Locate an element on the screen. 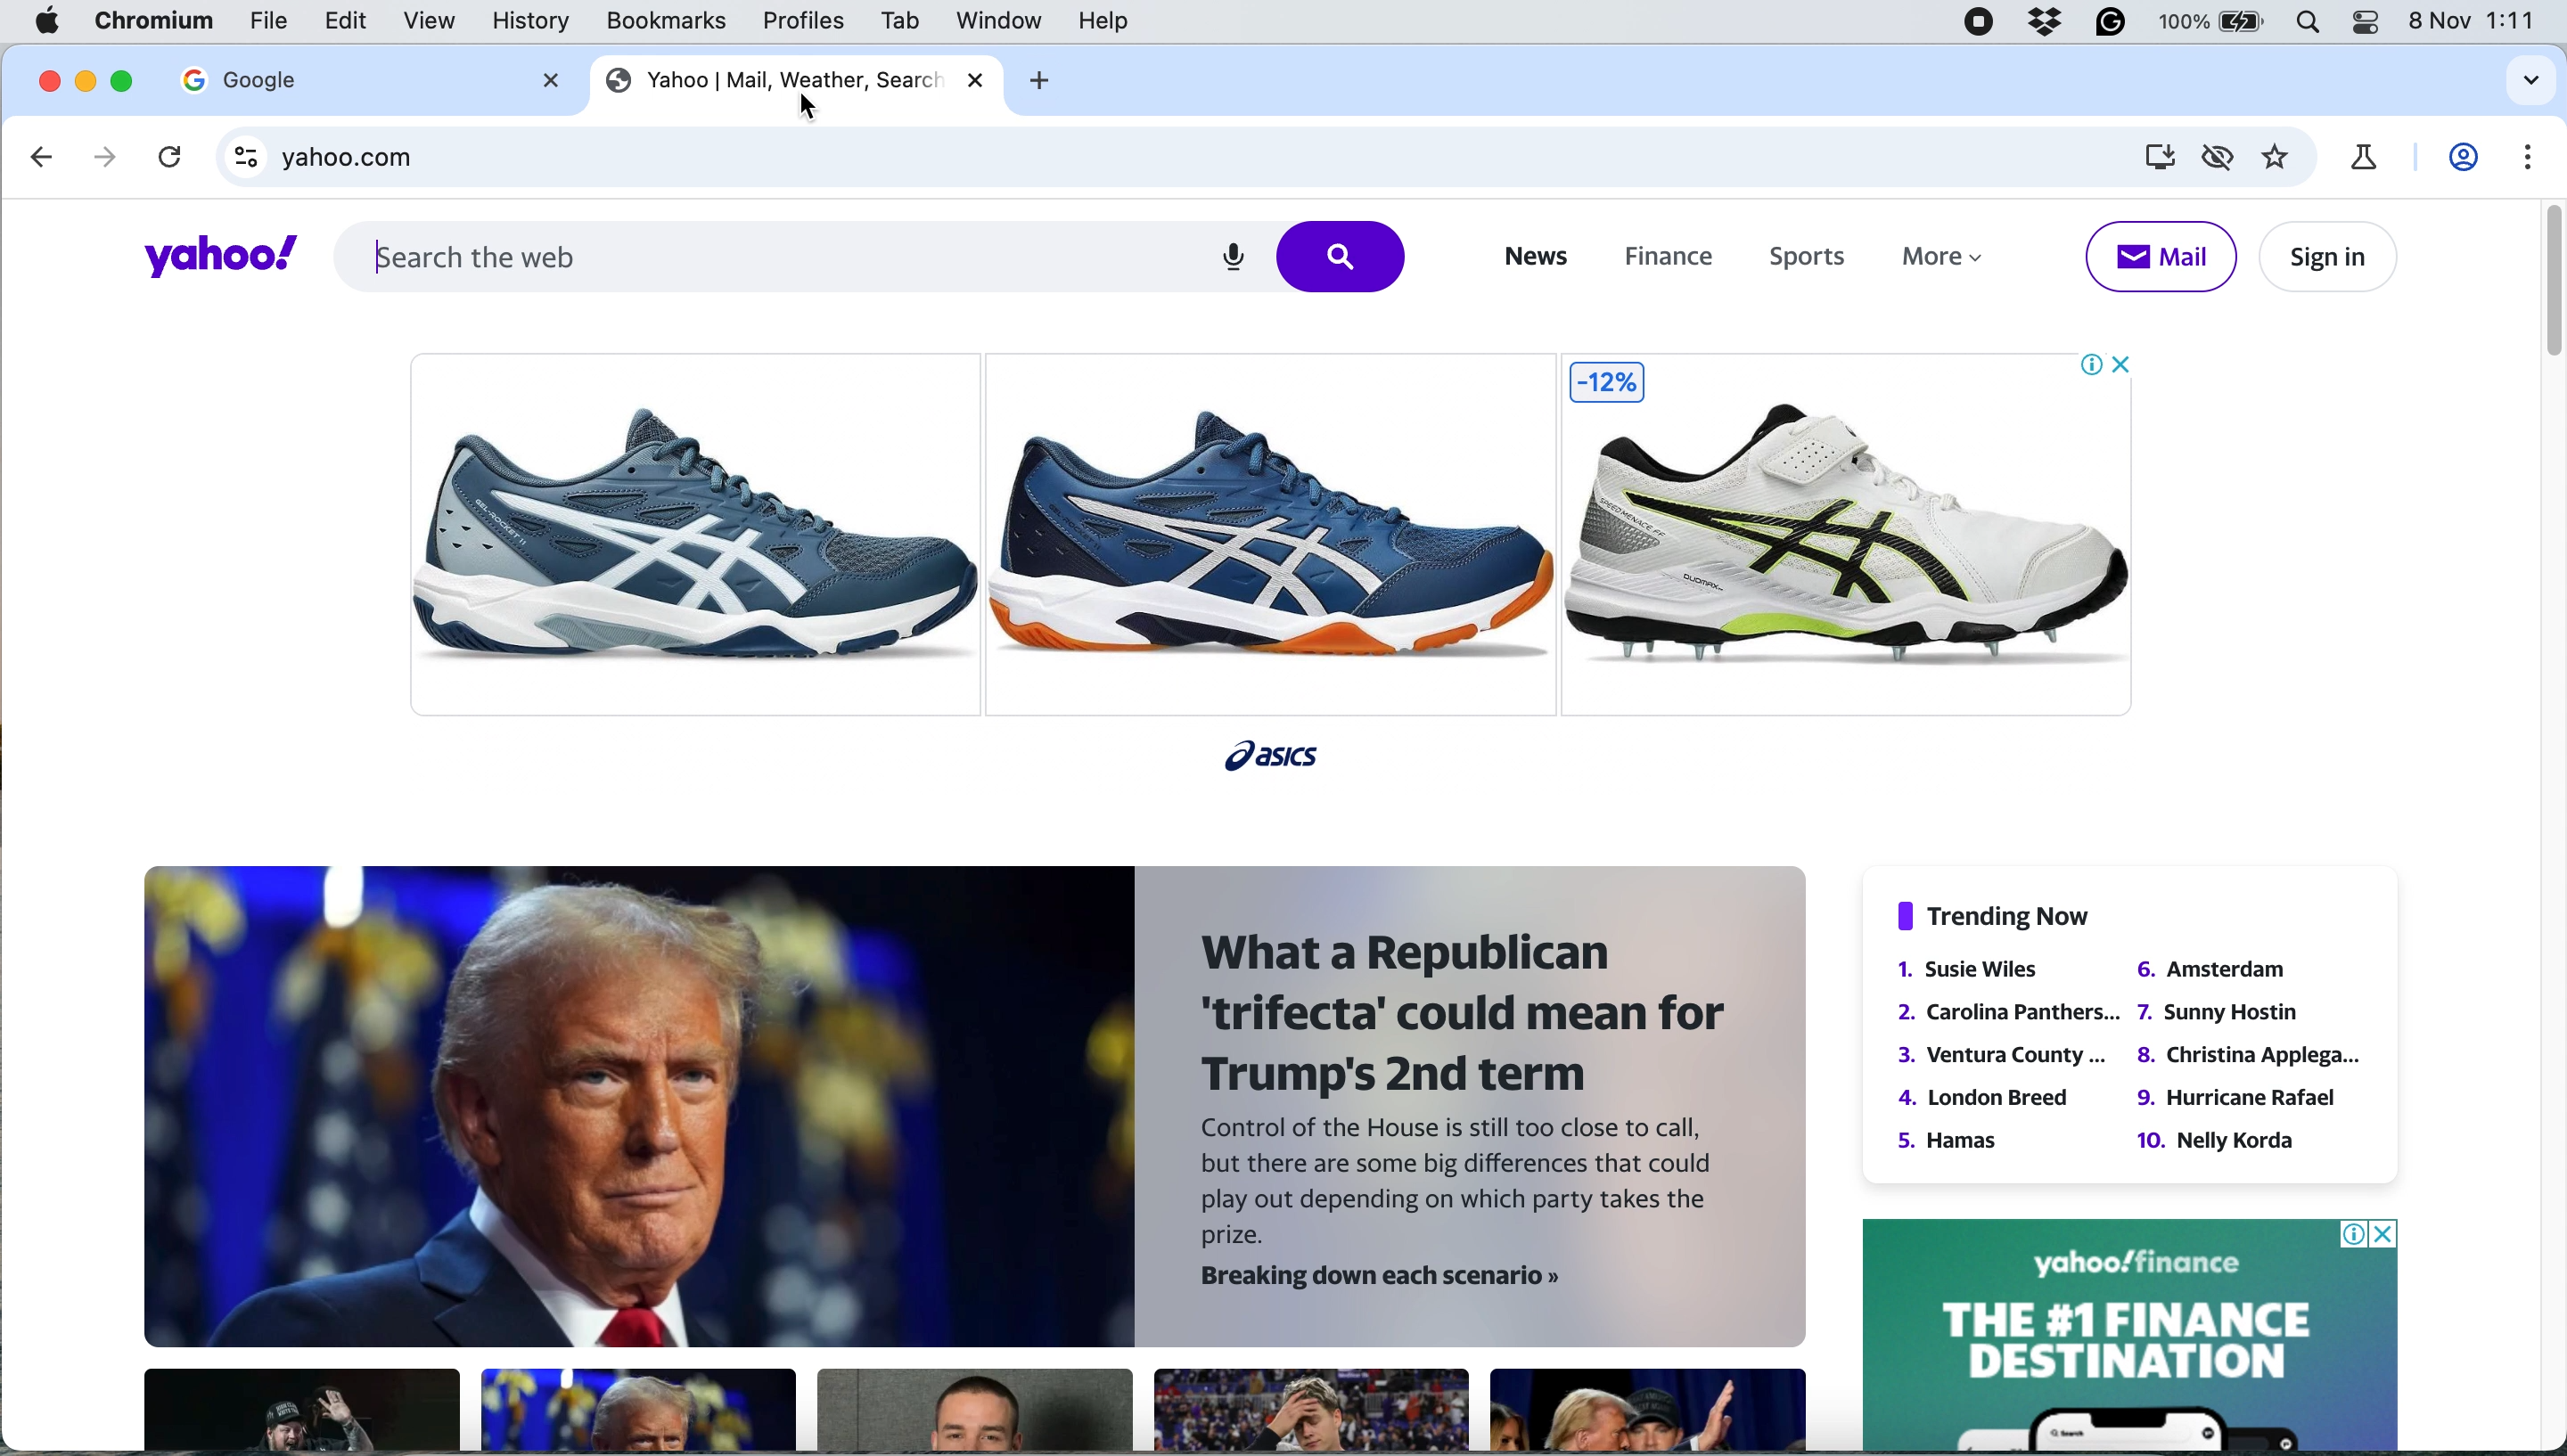 The height and width of the screenshot is (1456, 2567). vertical scroll bar is located at coordinates (2543, 282).